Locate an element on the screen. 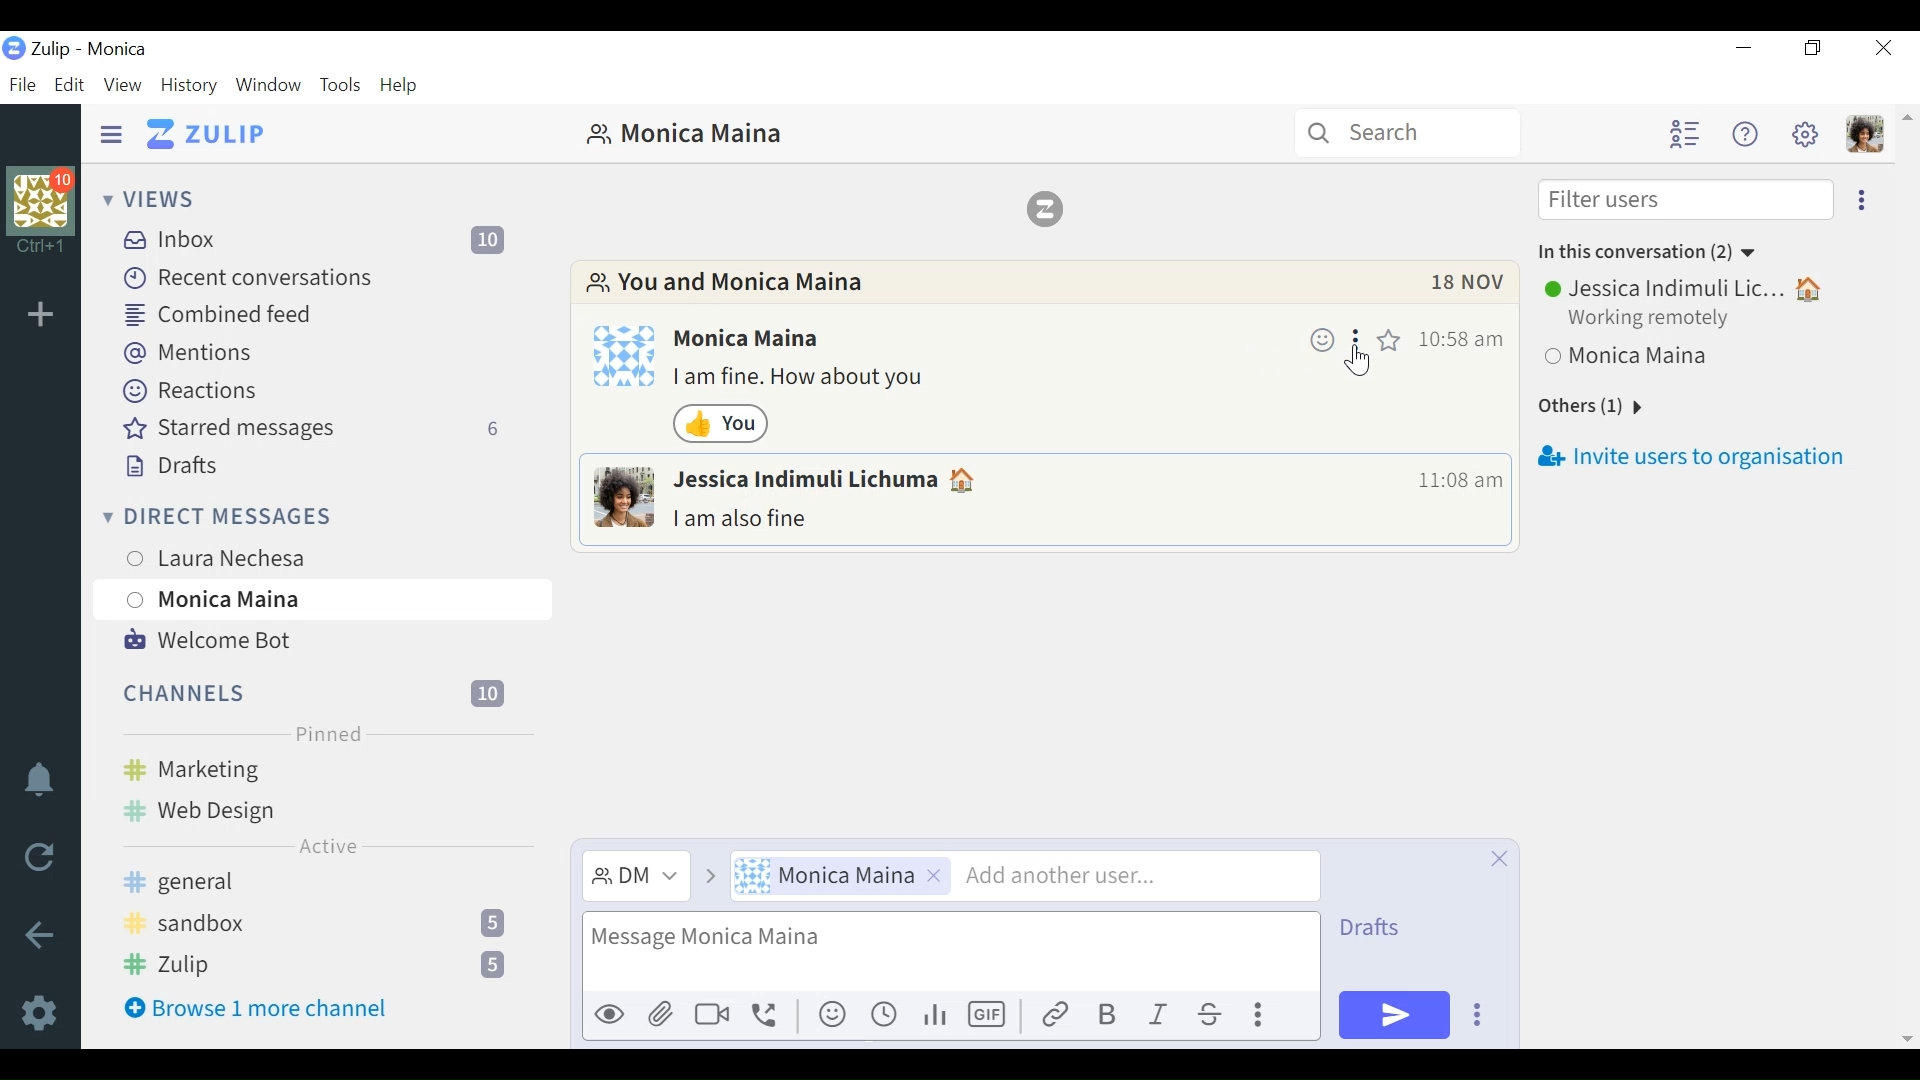 This screenshot has height=1080, width=1920. In this conversation (2) is located at coordinates (1647, 250).